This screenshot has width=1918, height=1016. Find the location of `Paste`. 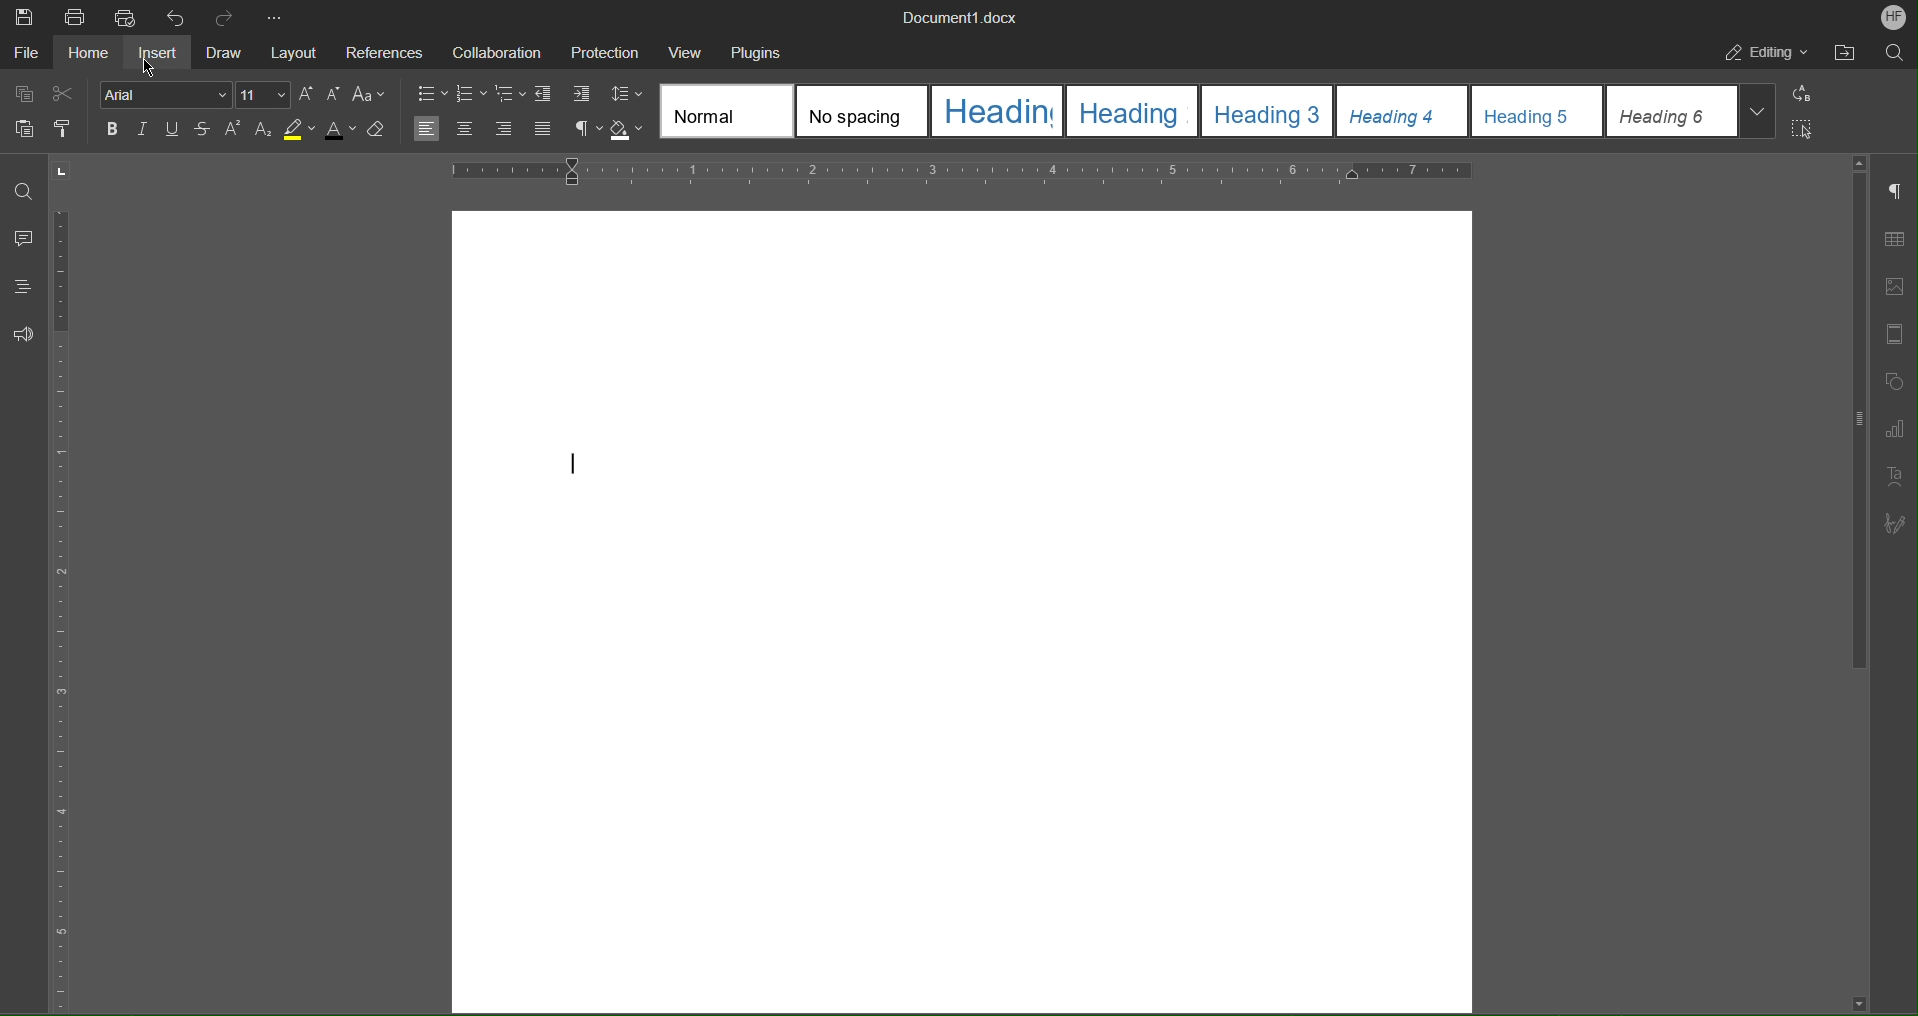

Paste is located at coordinates (26, 130).